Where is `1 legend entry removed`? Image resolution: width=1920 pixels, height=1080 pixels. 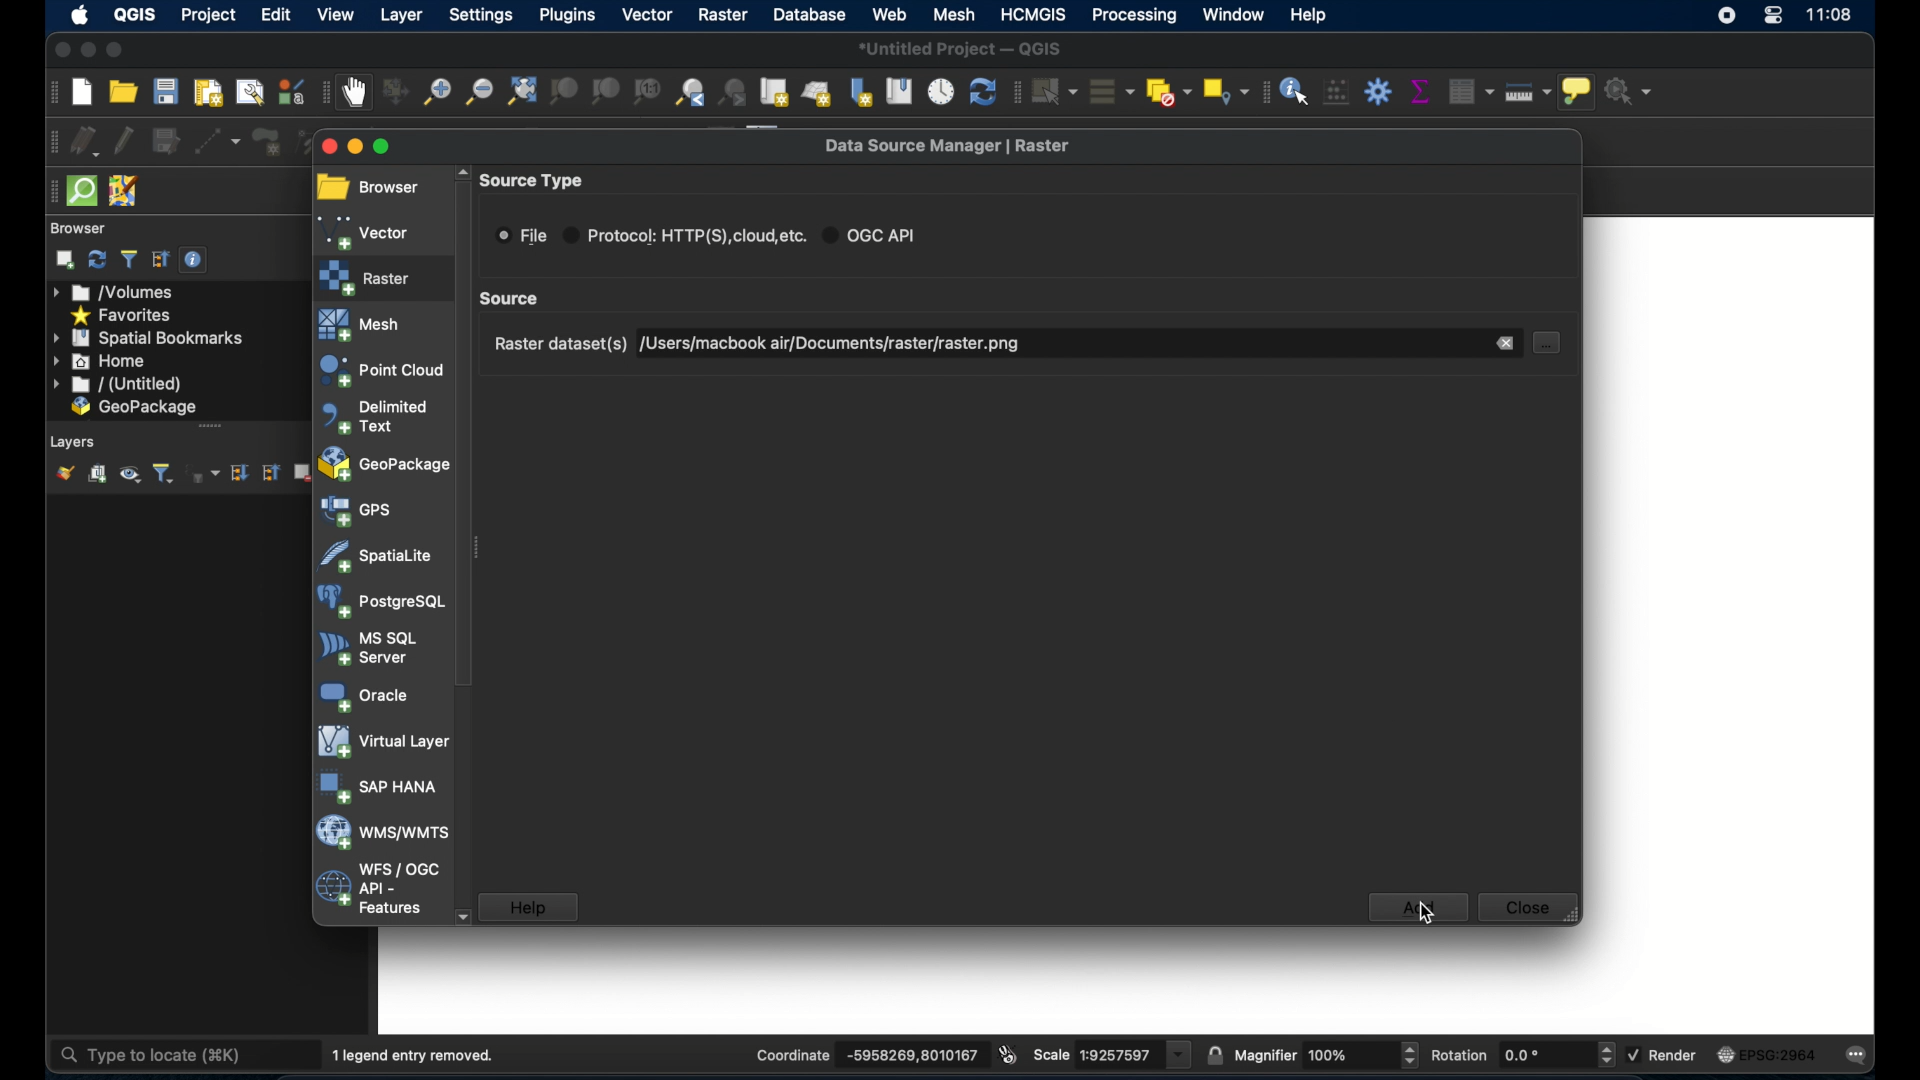 1 legend entry removed is located at coordinates (419, 1053).